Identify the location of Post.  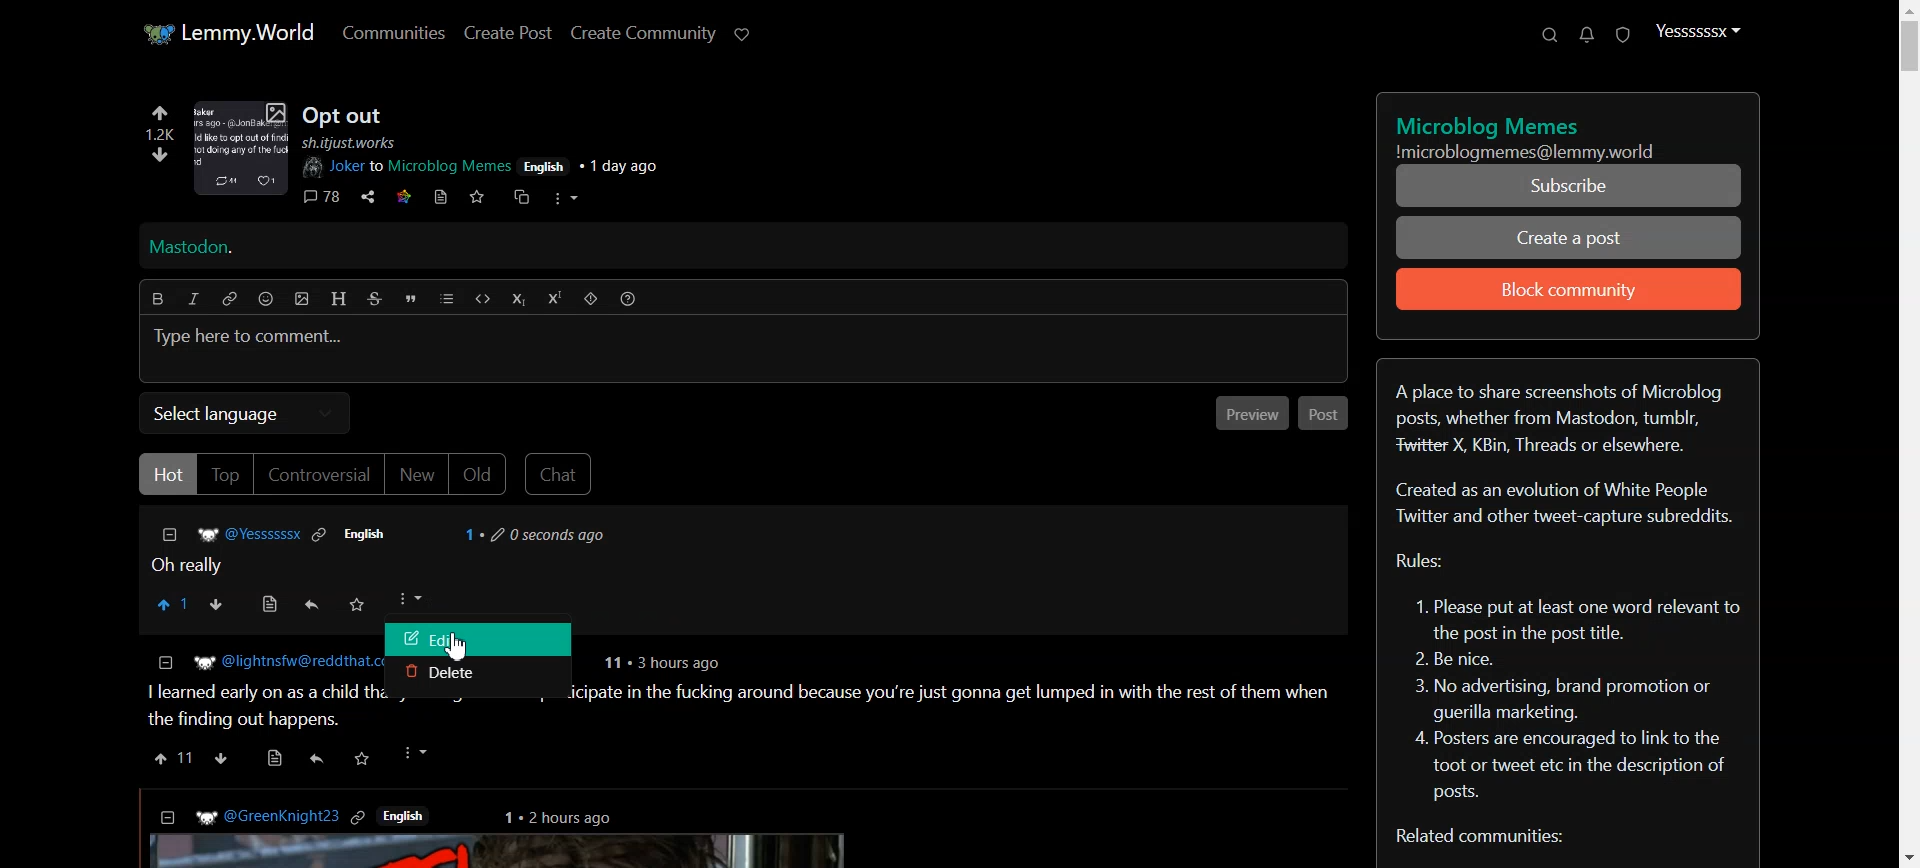
(1326, 413).